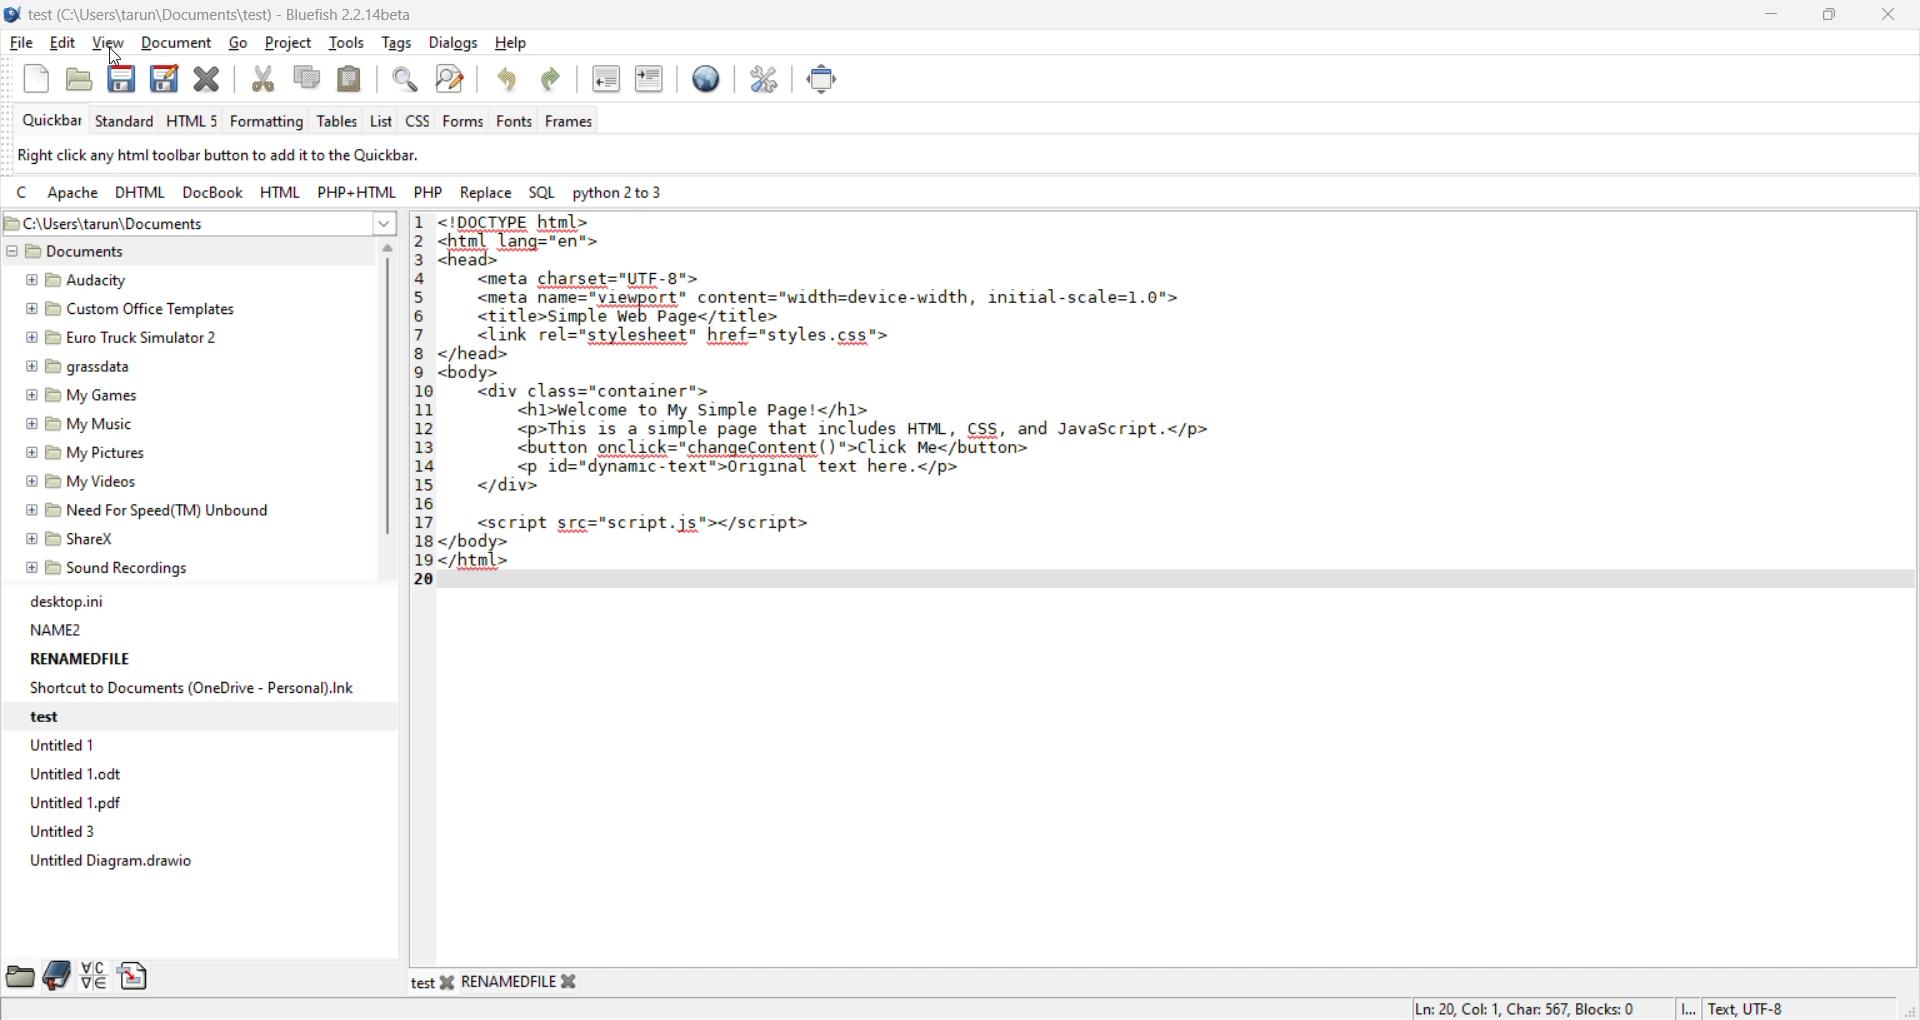  What do you see at coordinates (544, 192) in the screenshot?
I see `sql` at bounding box center [544, 192].